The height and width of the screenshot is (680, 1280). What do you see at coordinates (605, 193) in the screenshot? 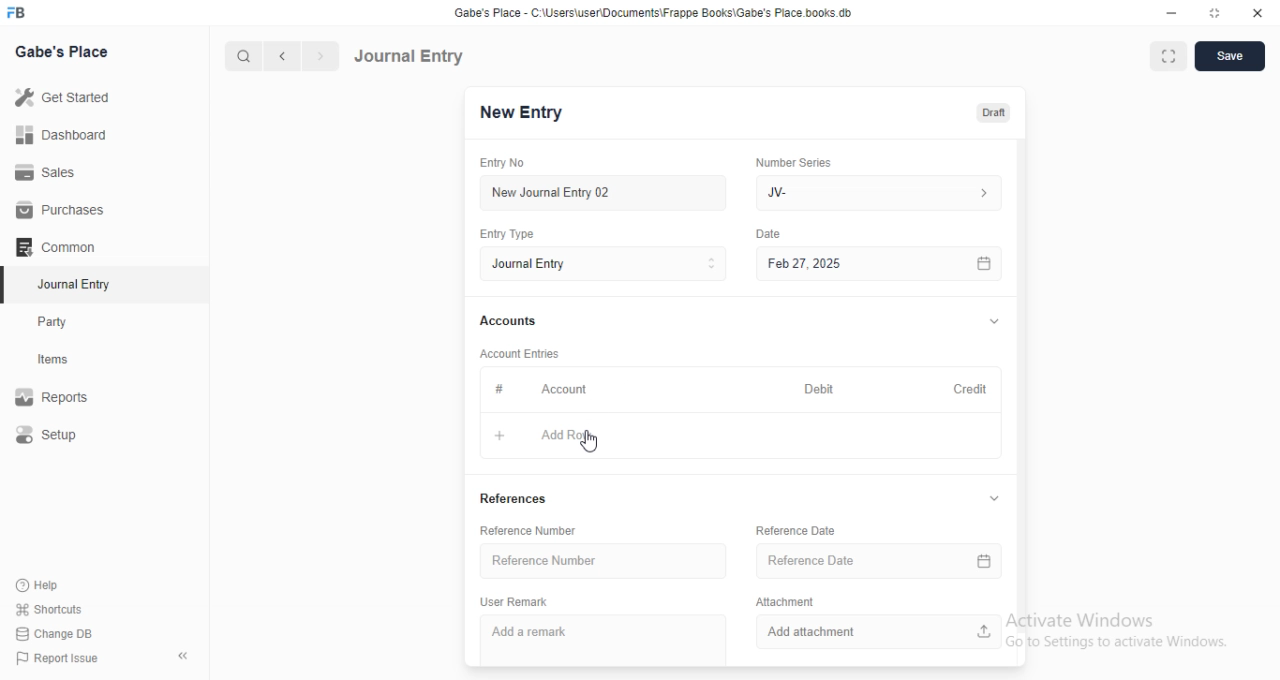
I see `New Journal Entry 02` at bounding box center [605, 193].